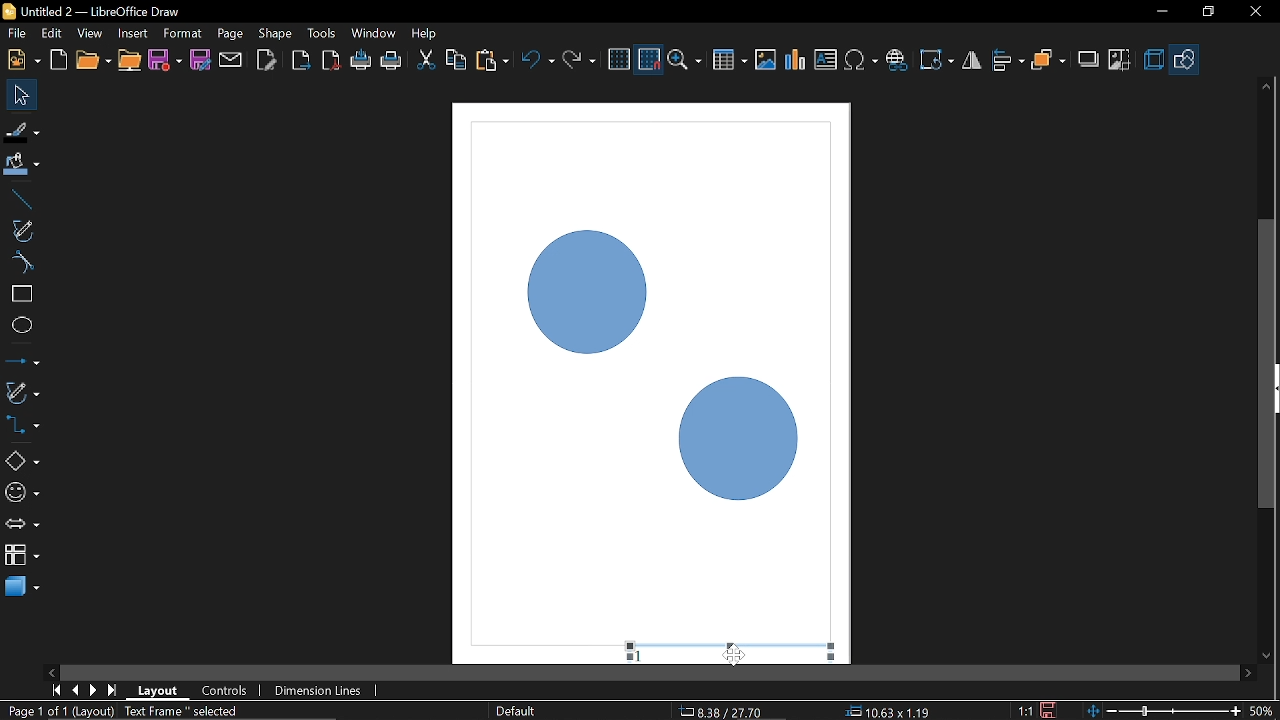 The height and width of the screenshot is (720, 1280). What do you see at coordinates (1272, 389) in the screenshot?
I see `Sidebar` at bounding box center [1272, 389].